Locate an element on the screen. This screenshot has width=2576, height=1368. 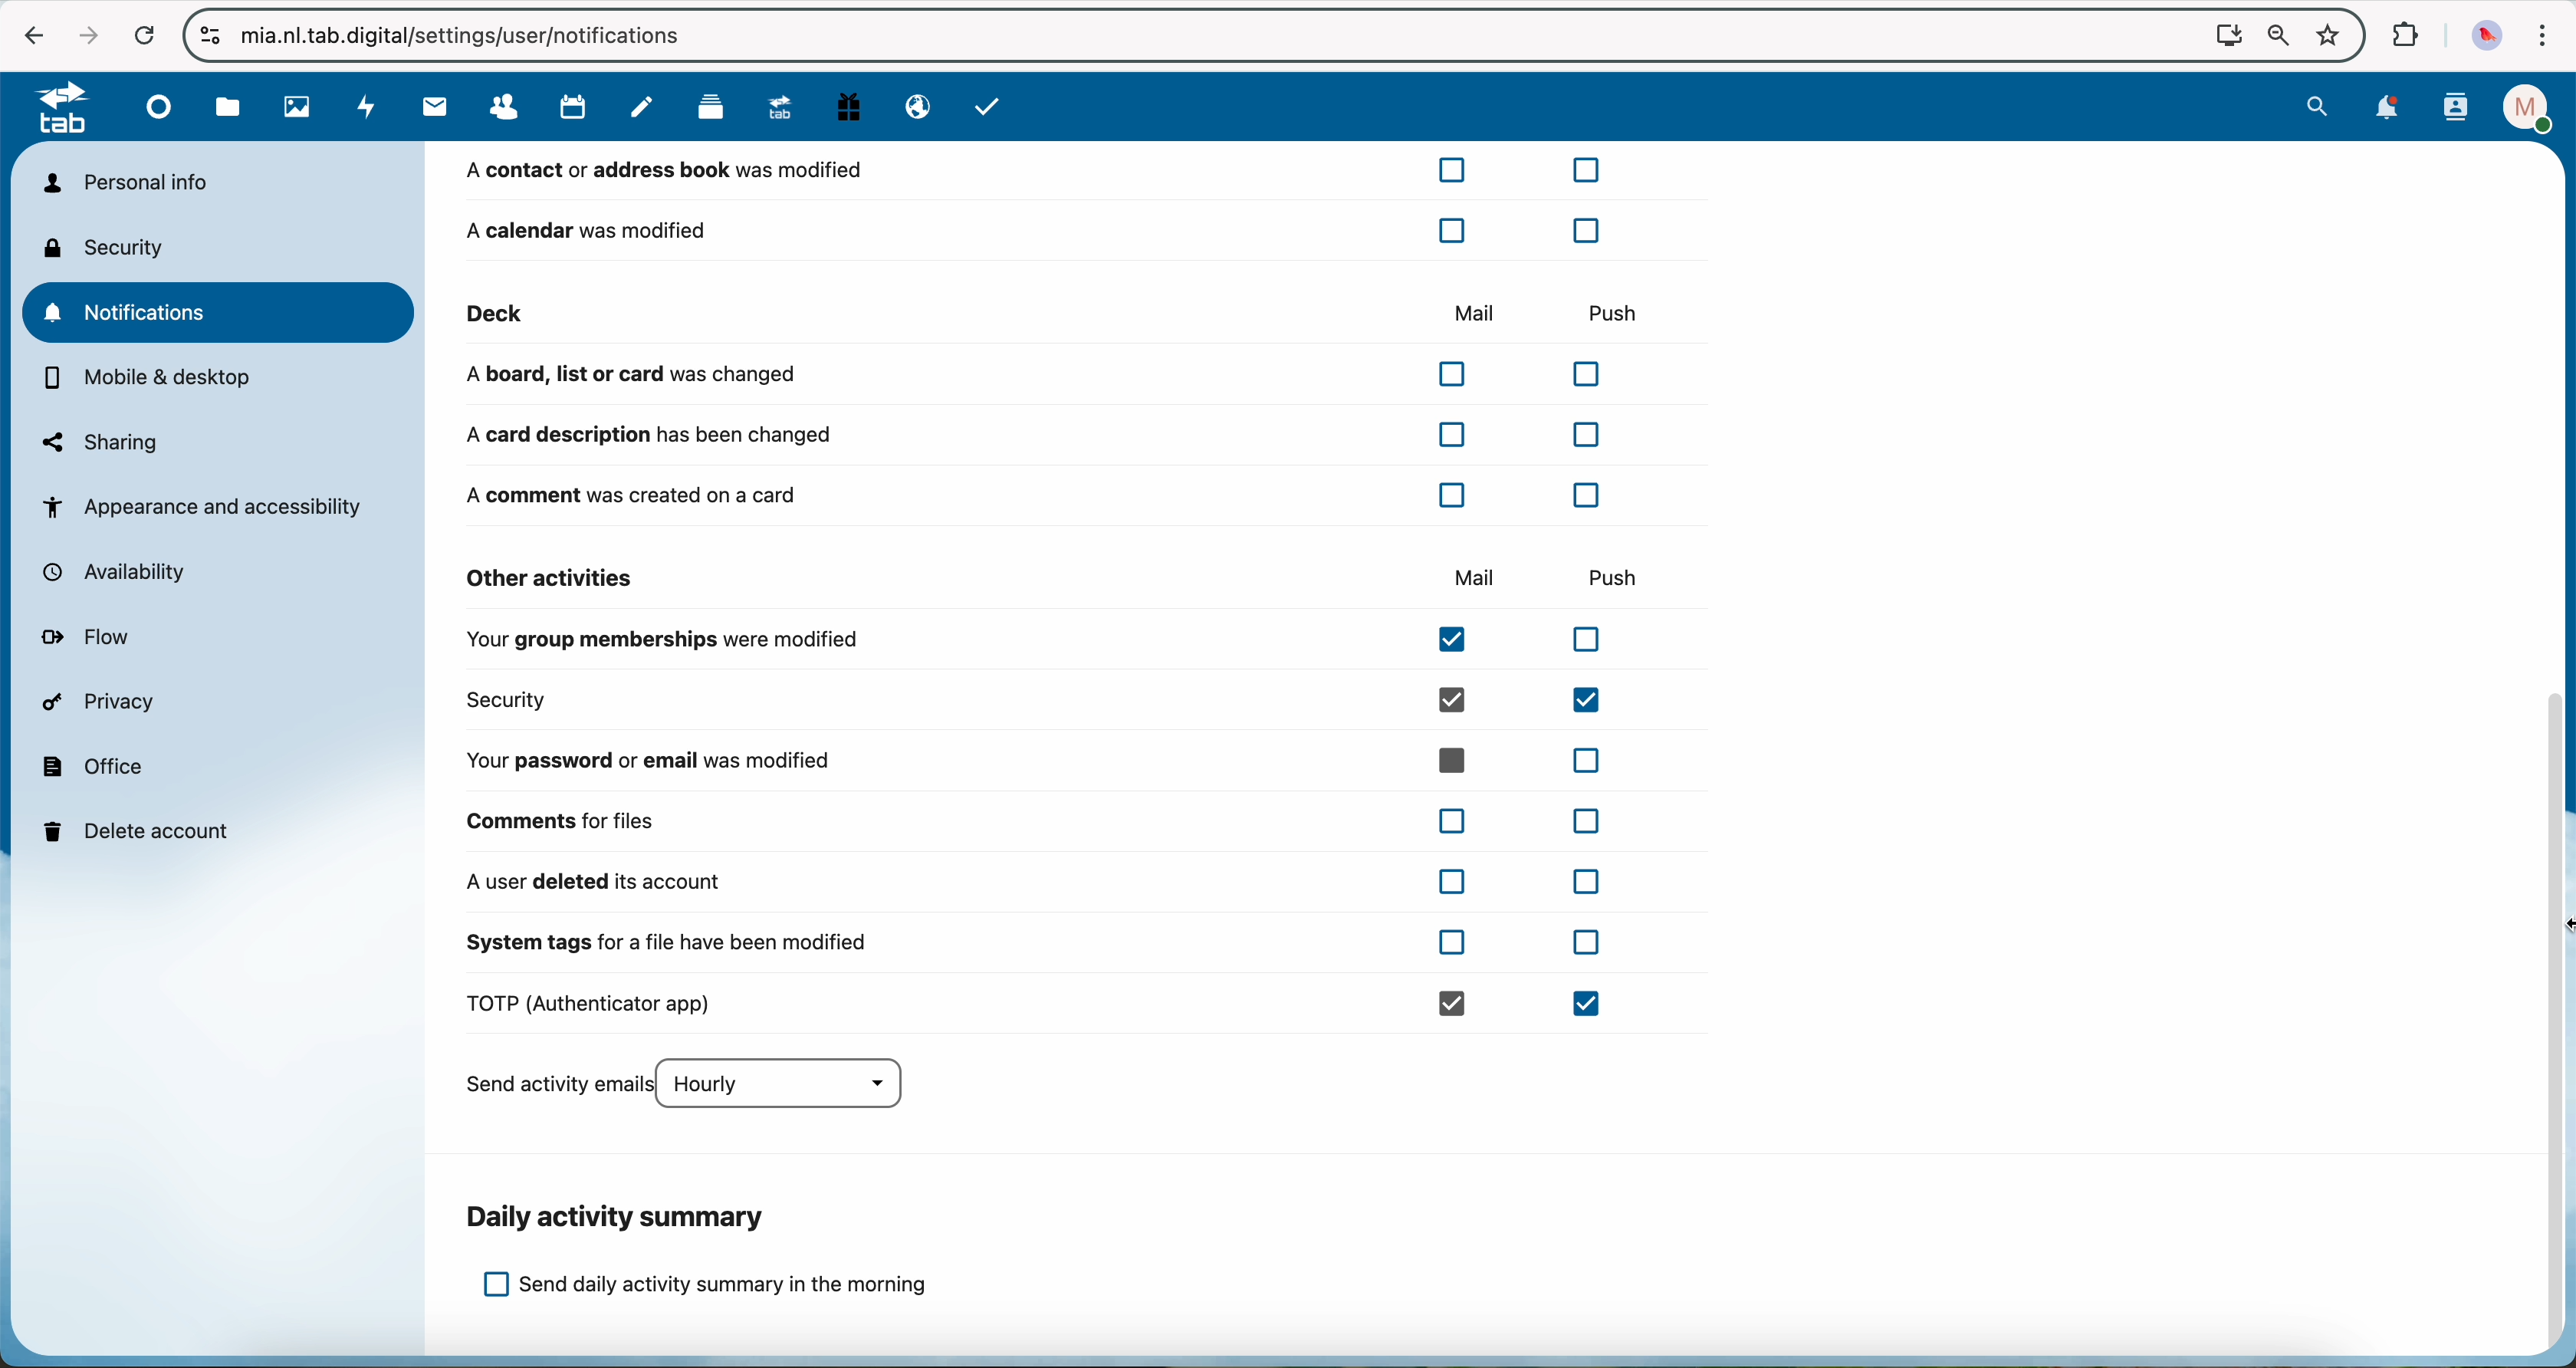
mail is located at coordinates (431, 108).